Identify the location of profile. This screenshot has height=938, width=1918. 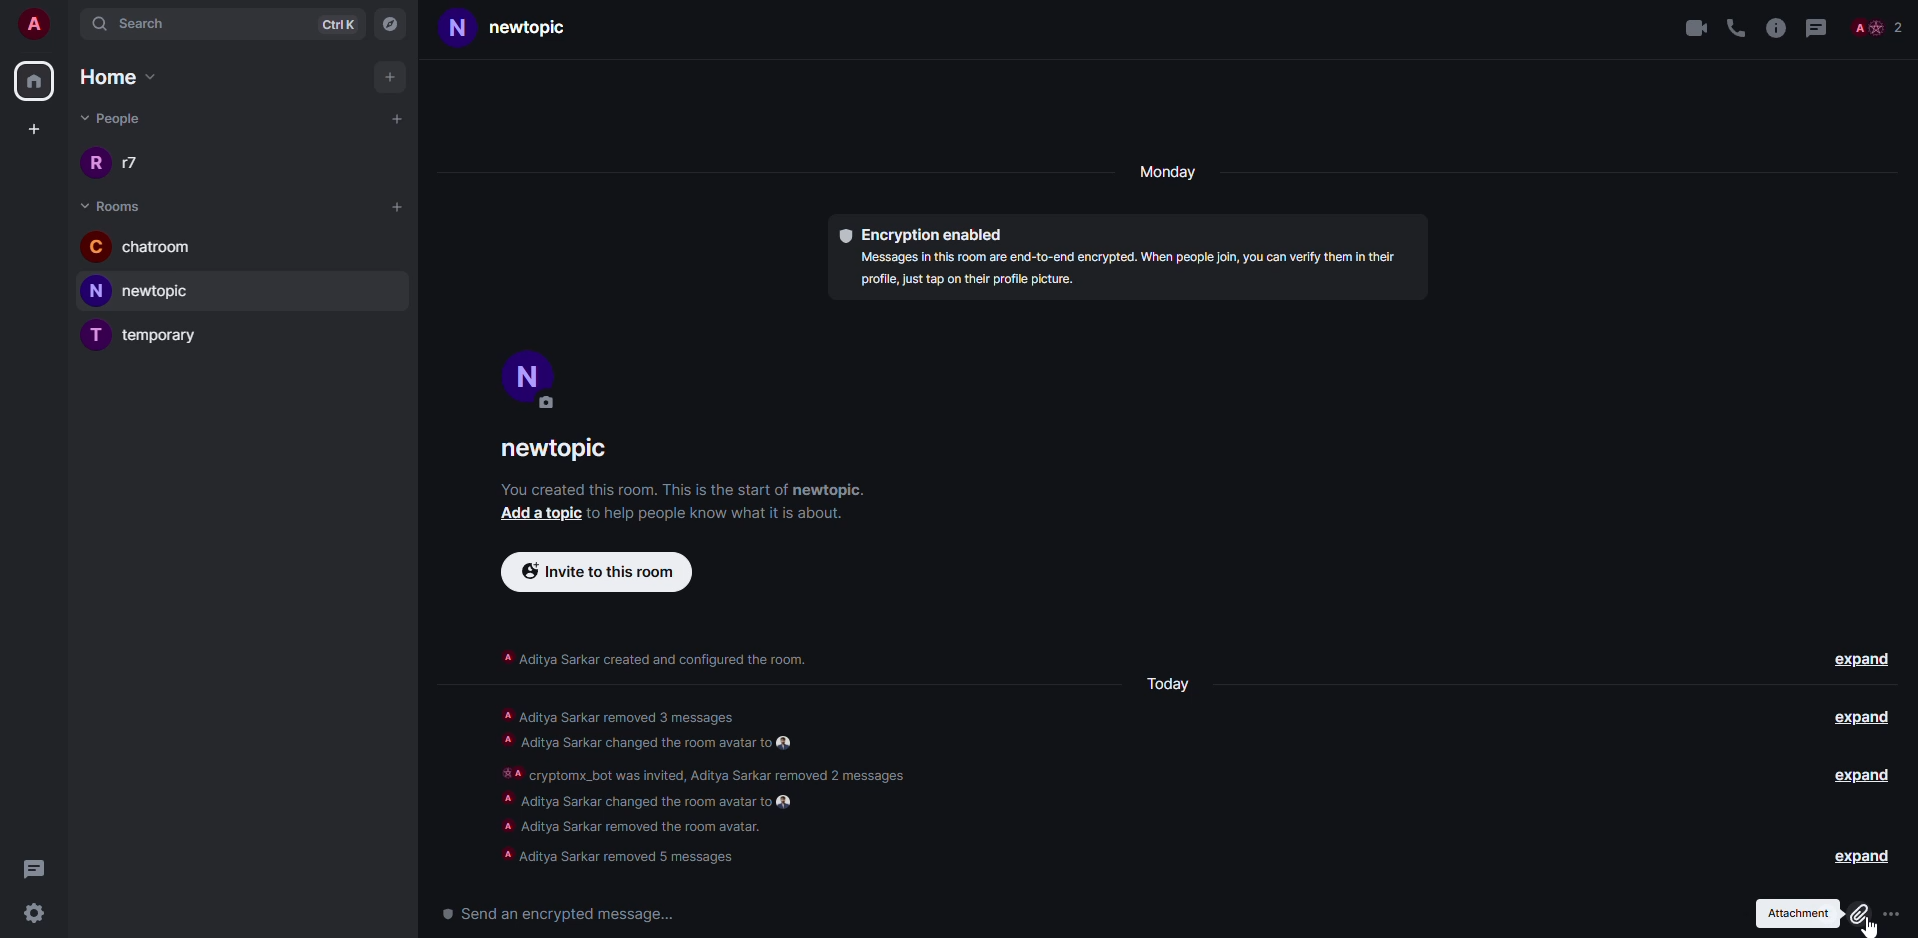
(532, 377).